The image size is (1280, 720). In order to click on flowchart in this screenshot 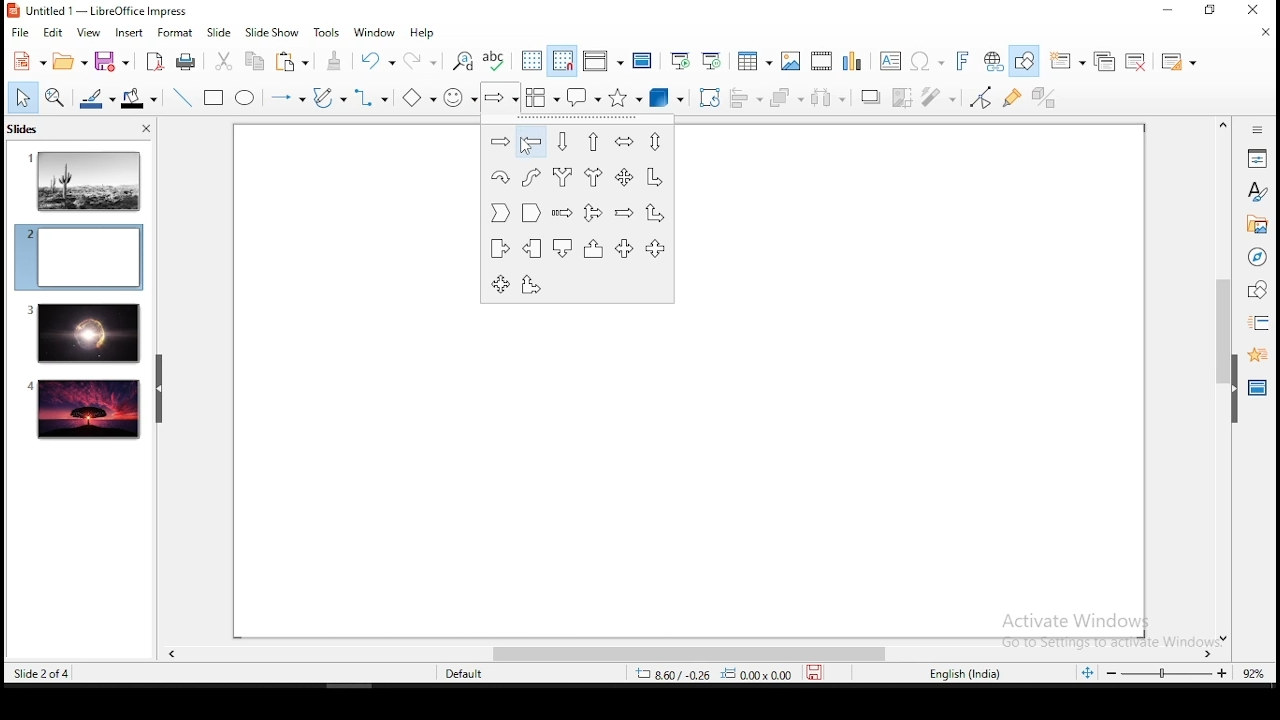, I will do `click(542, 98)`.